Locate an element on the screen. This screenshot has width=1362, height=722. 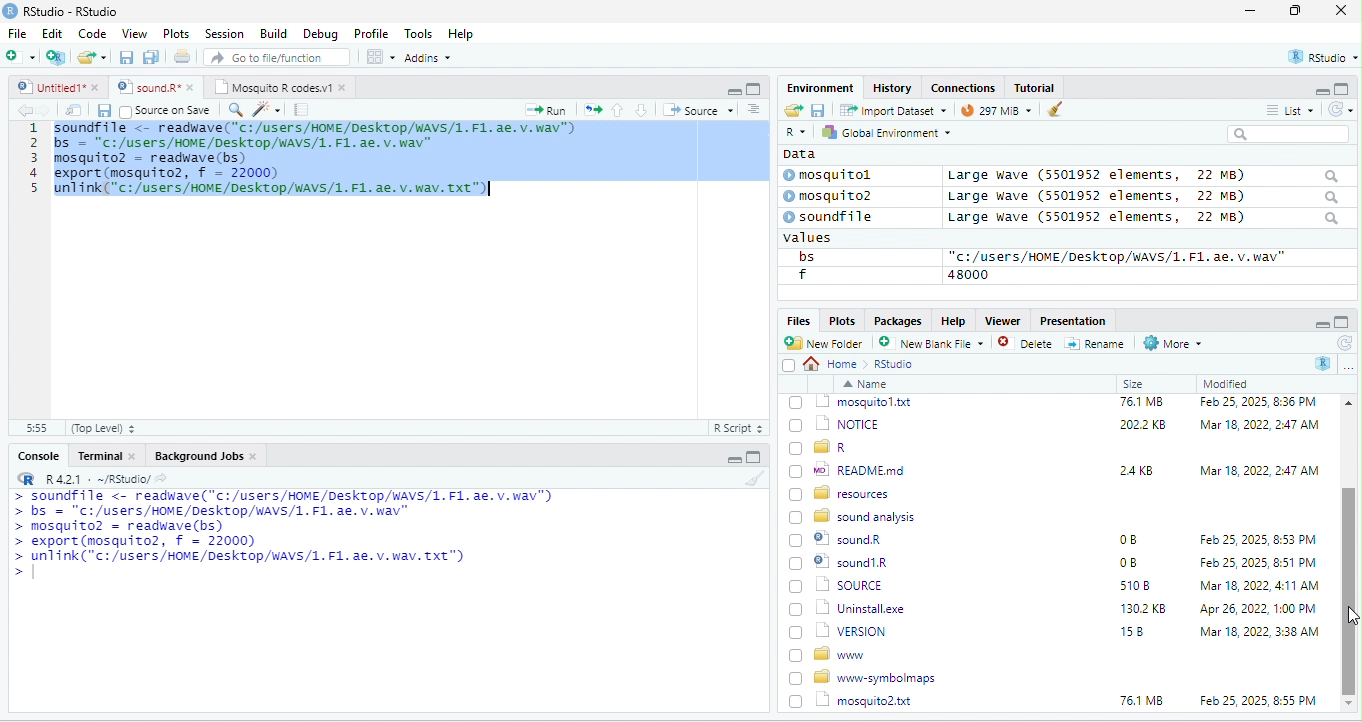
Packages is located at coordinates (901, 320).